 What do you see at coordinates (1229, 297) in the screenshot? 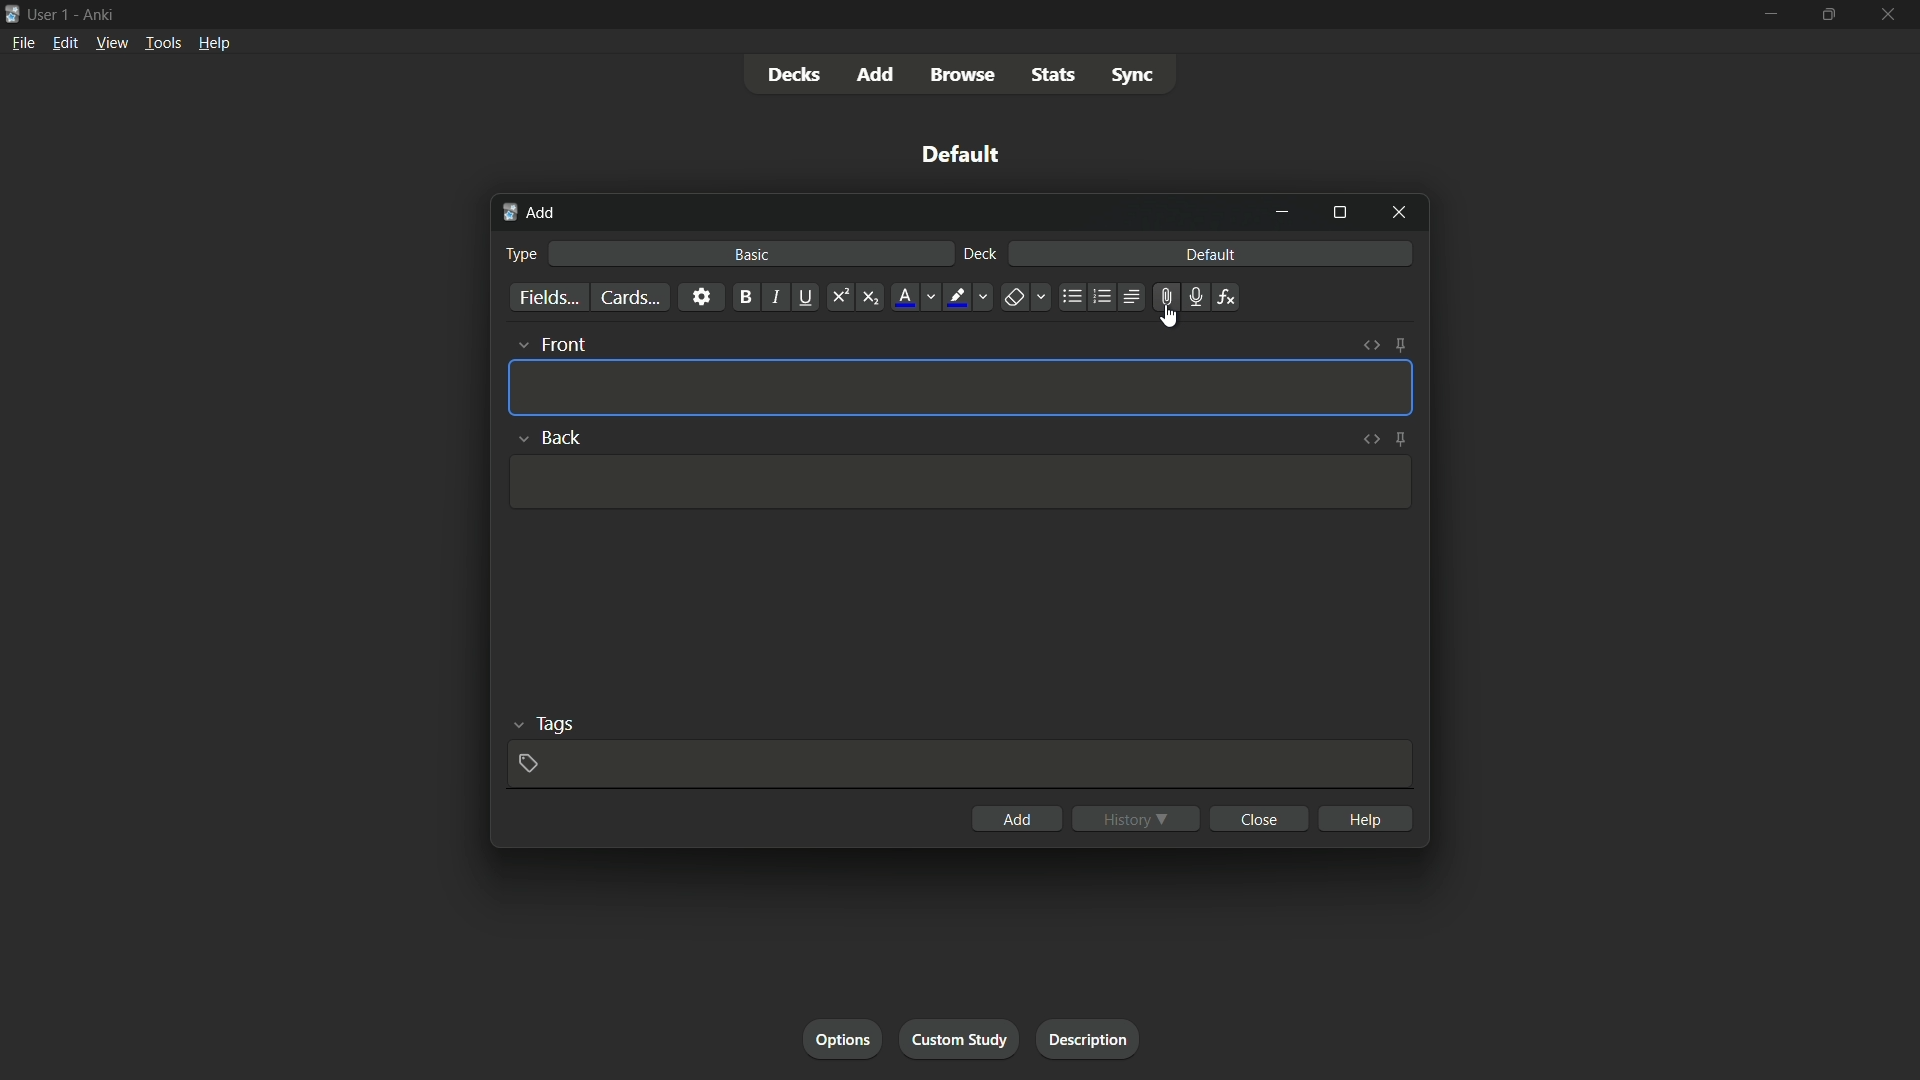
I see `equation` at bounding box center [1229, 297].